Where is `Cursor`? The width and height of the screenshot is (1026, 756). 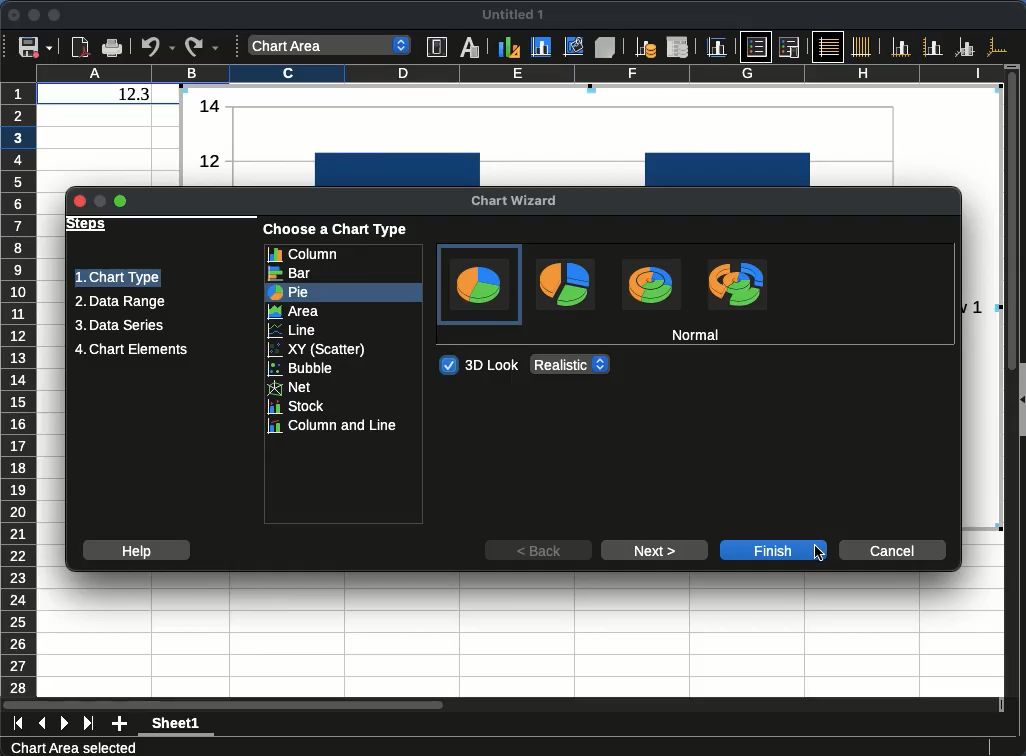 Cursor is located at coordinates (820, 552).